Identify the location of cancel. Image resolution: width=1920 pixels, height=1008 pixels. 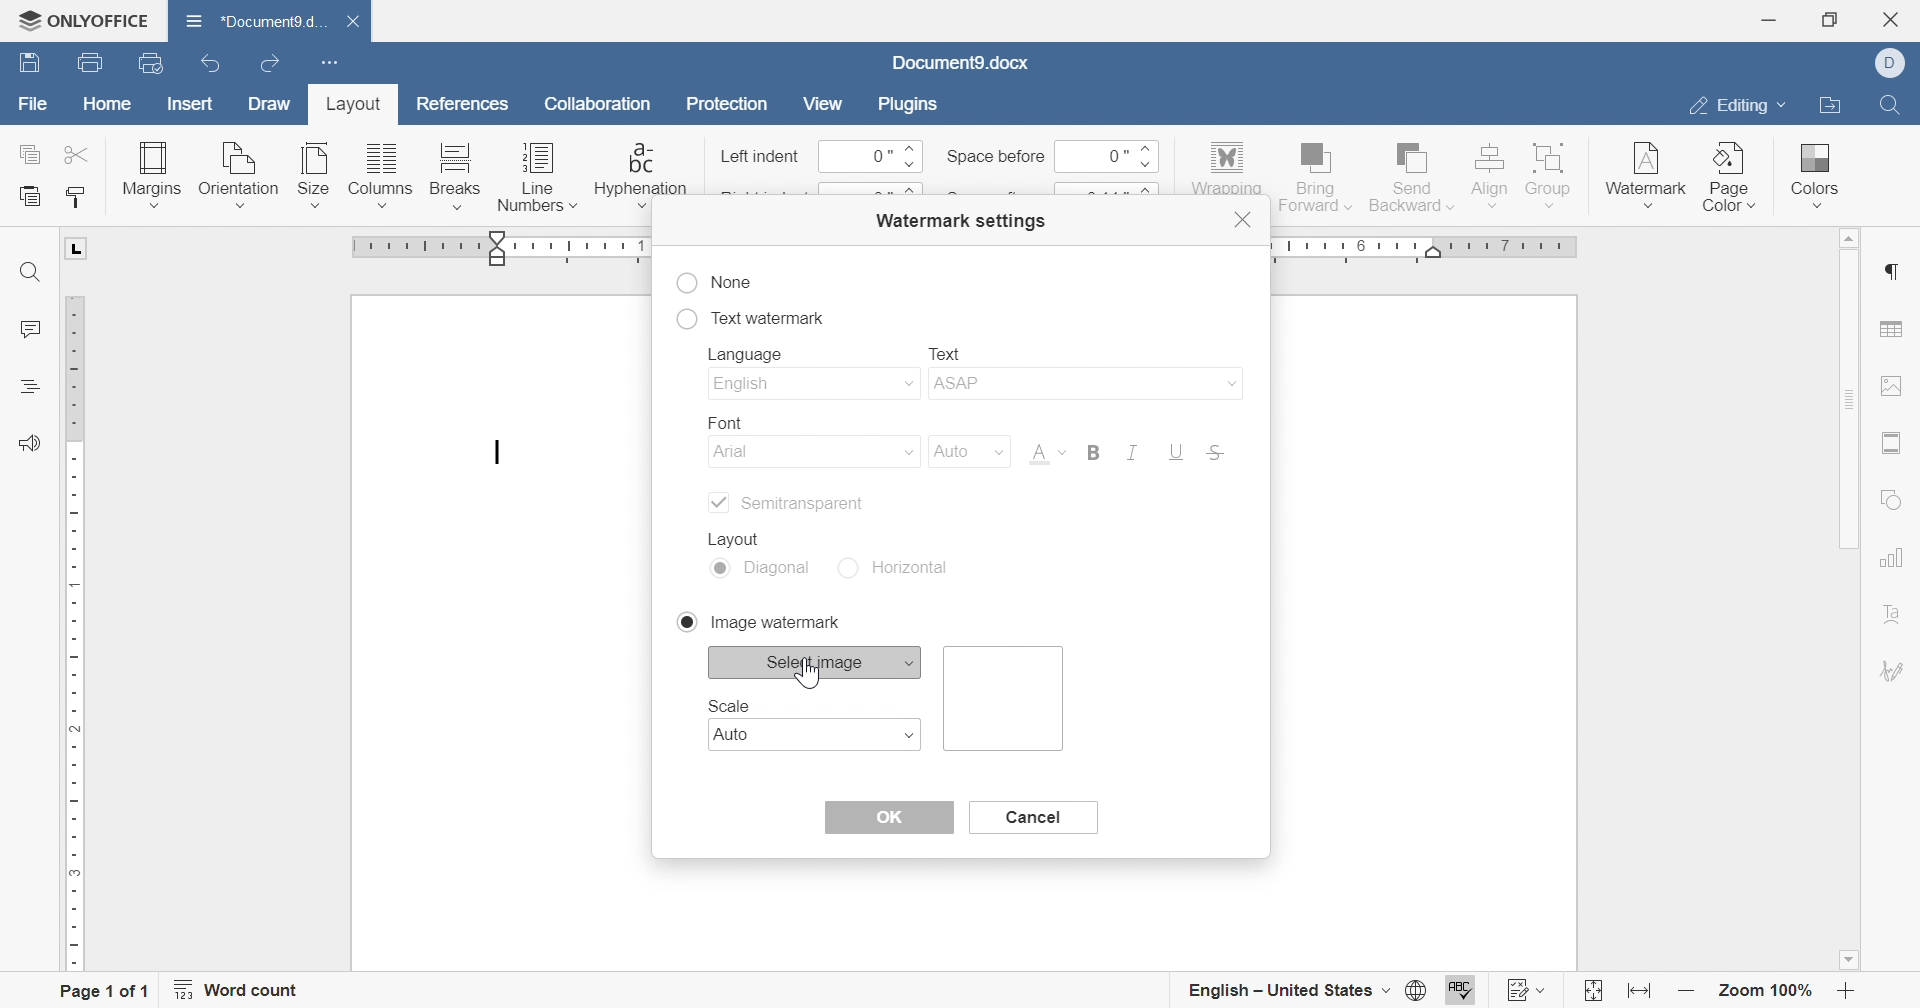
(1030, 816).